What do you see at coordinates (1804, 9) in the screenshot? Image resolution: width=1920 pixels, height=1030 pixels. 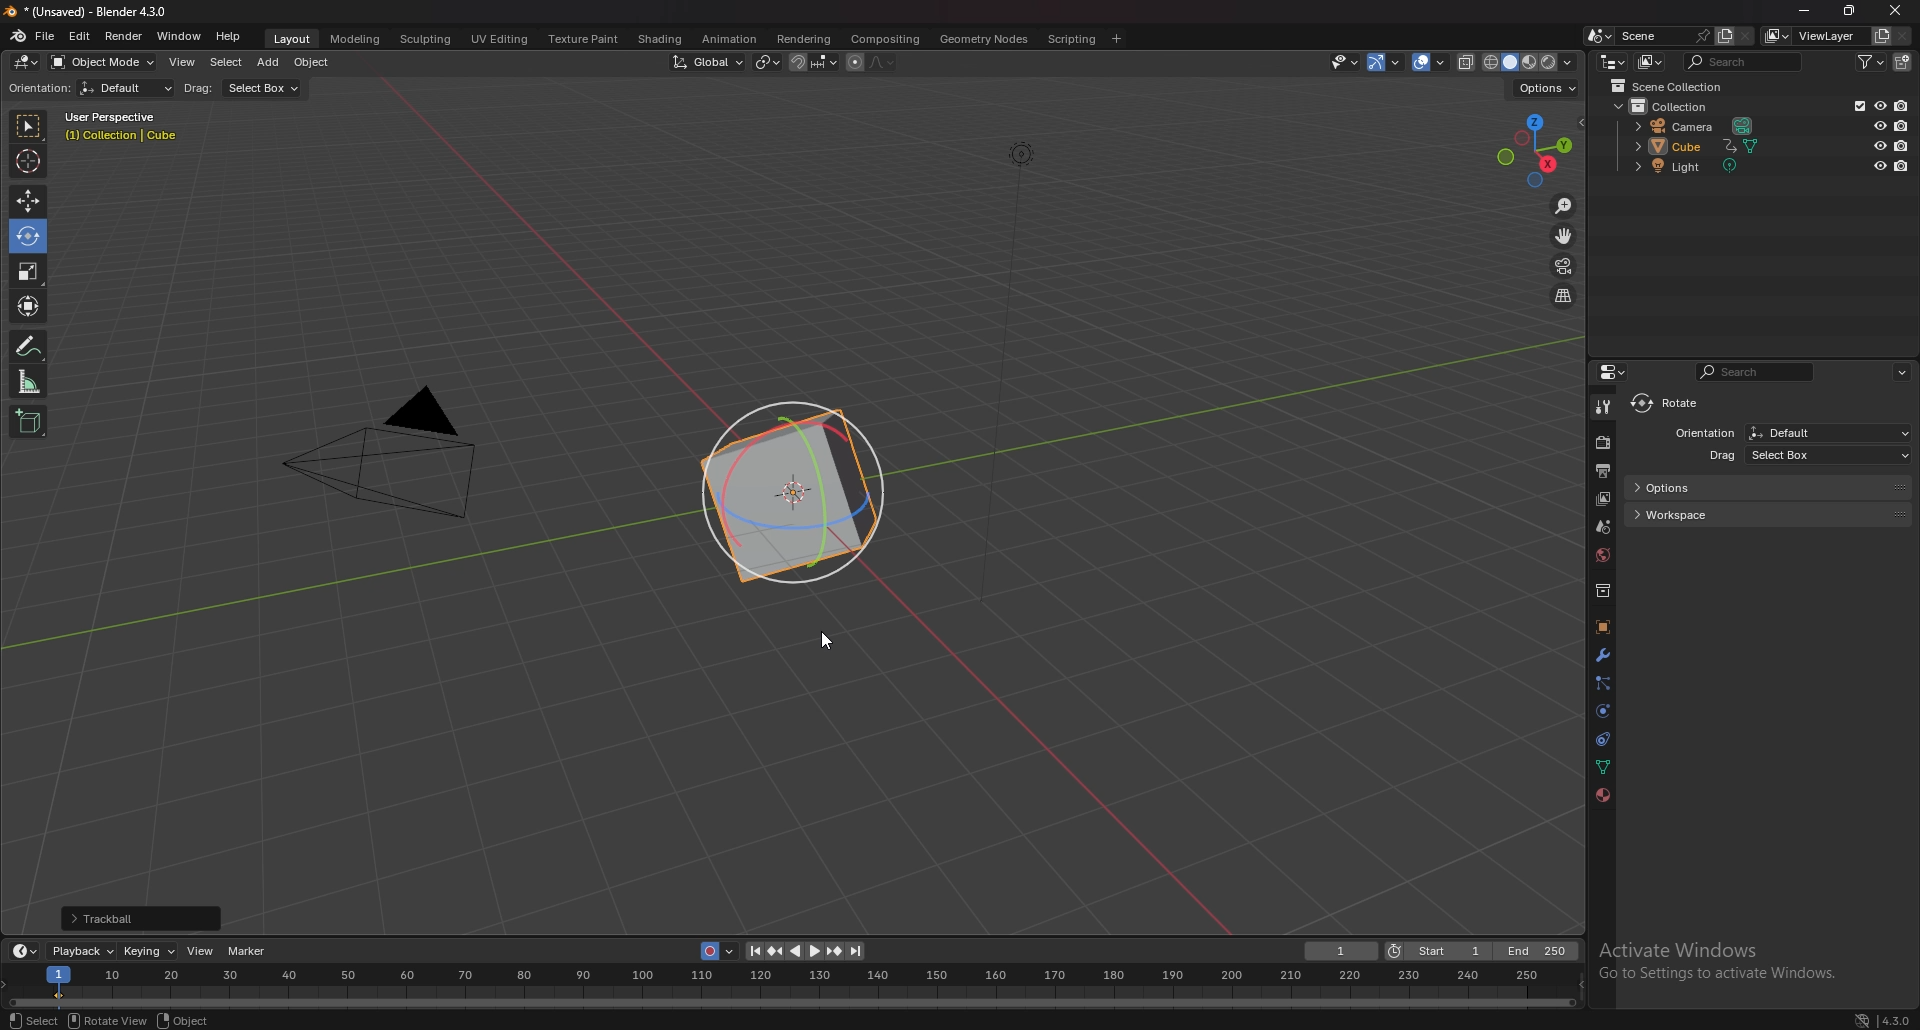 I see `minimize` at bounding box center [1804, 9].